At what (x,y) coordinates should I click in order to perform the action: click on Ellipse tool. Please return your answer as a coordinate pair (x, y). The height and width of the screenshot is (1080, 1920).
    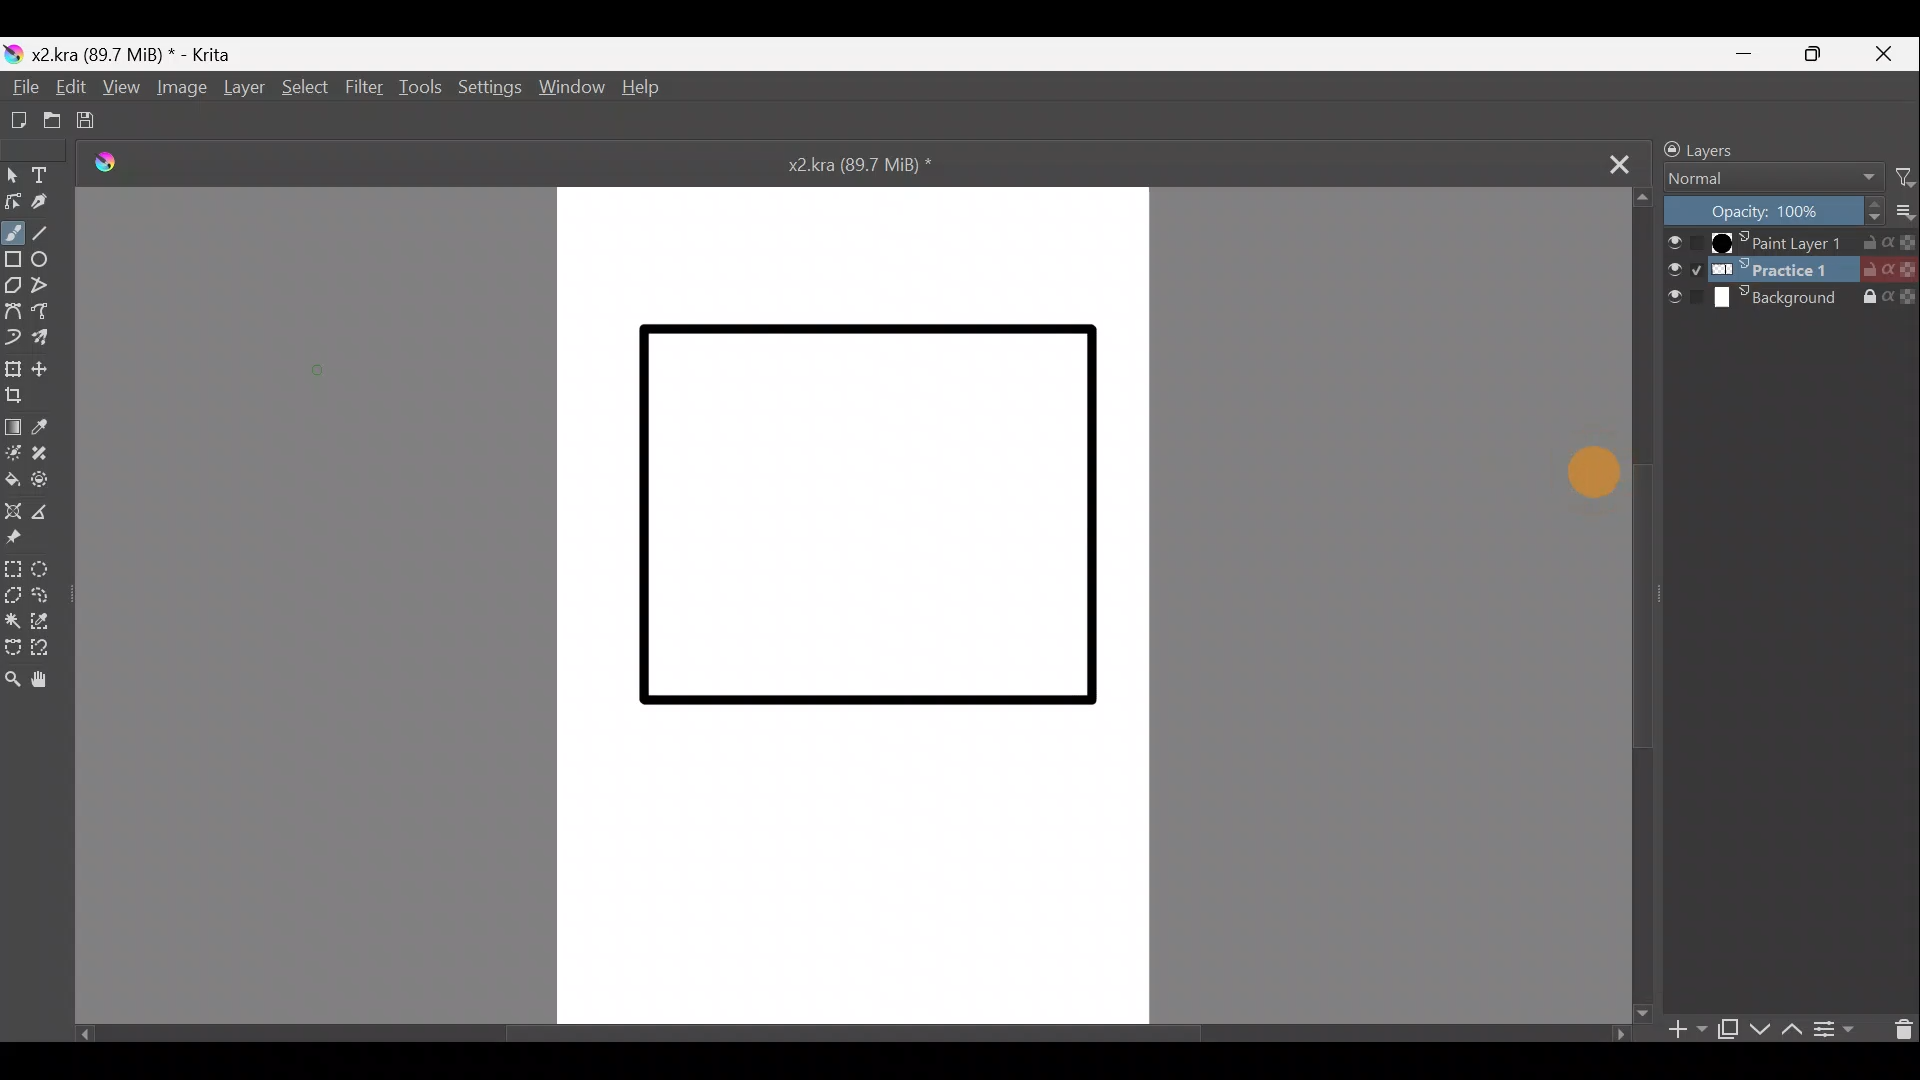
    Looking at the image, I should click on (47, 261).